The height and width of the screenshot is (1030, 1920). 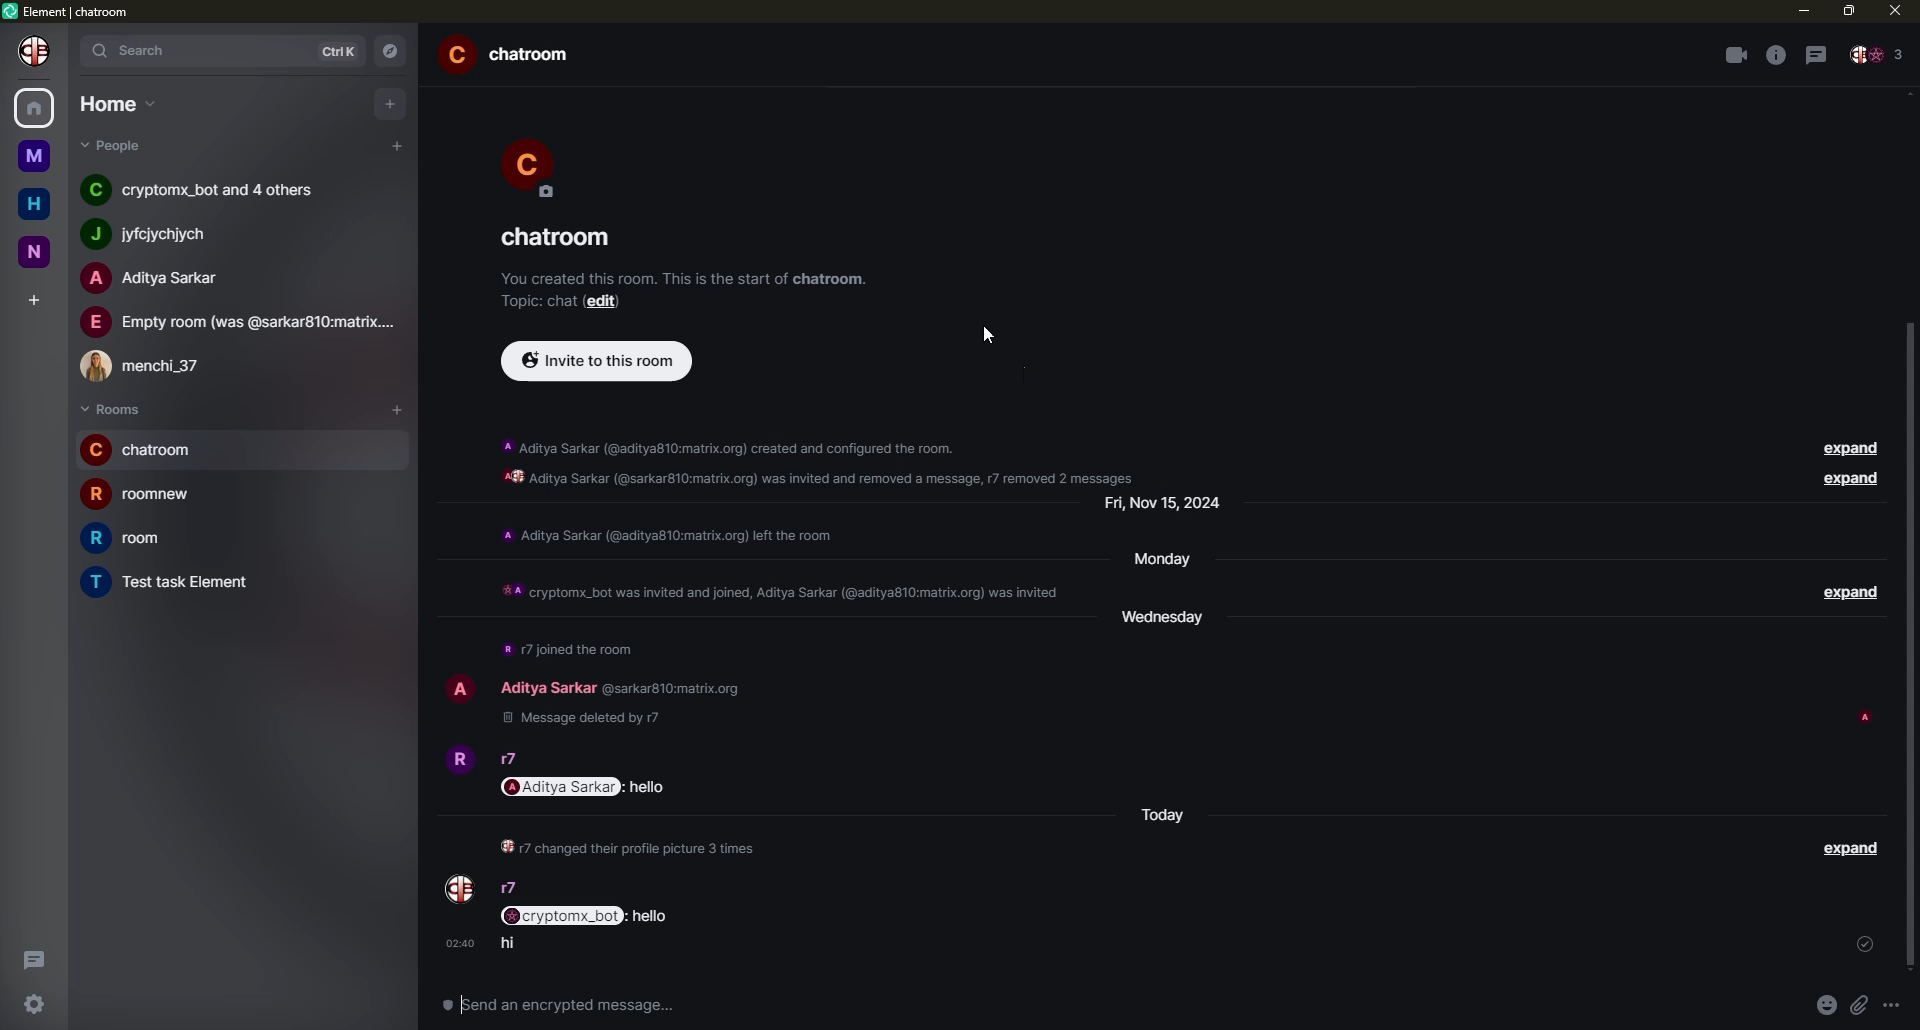 What do you see at coordinates (673, 536) in the screenshot?
I see `info` at bounding box center [673, 536].